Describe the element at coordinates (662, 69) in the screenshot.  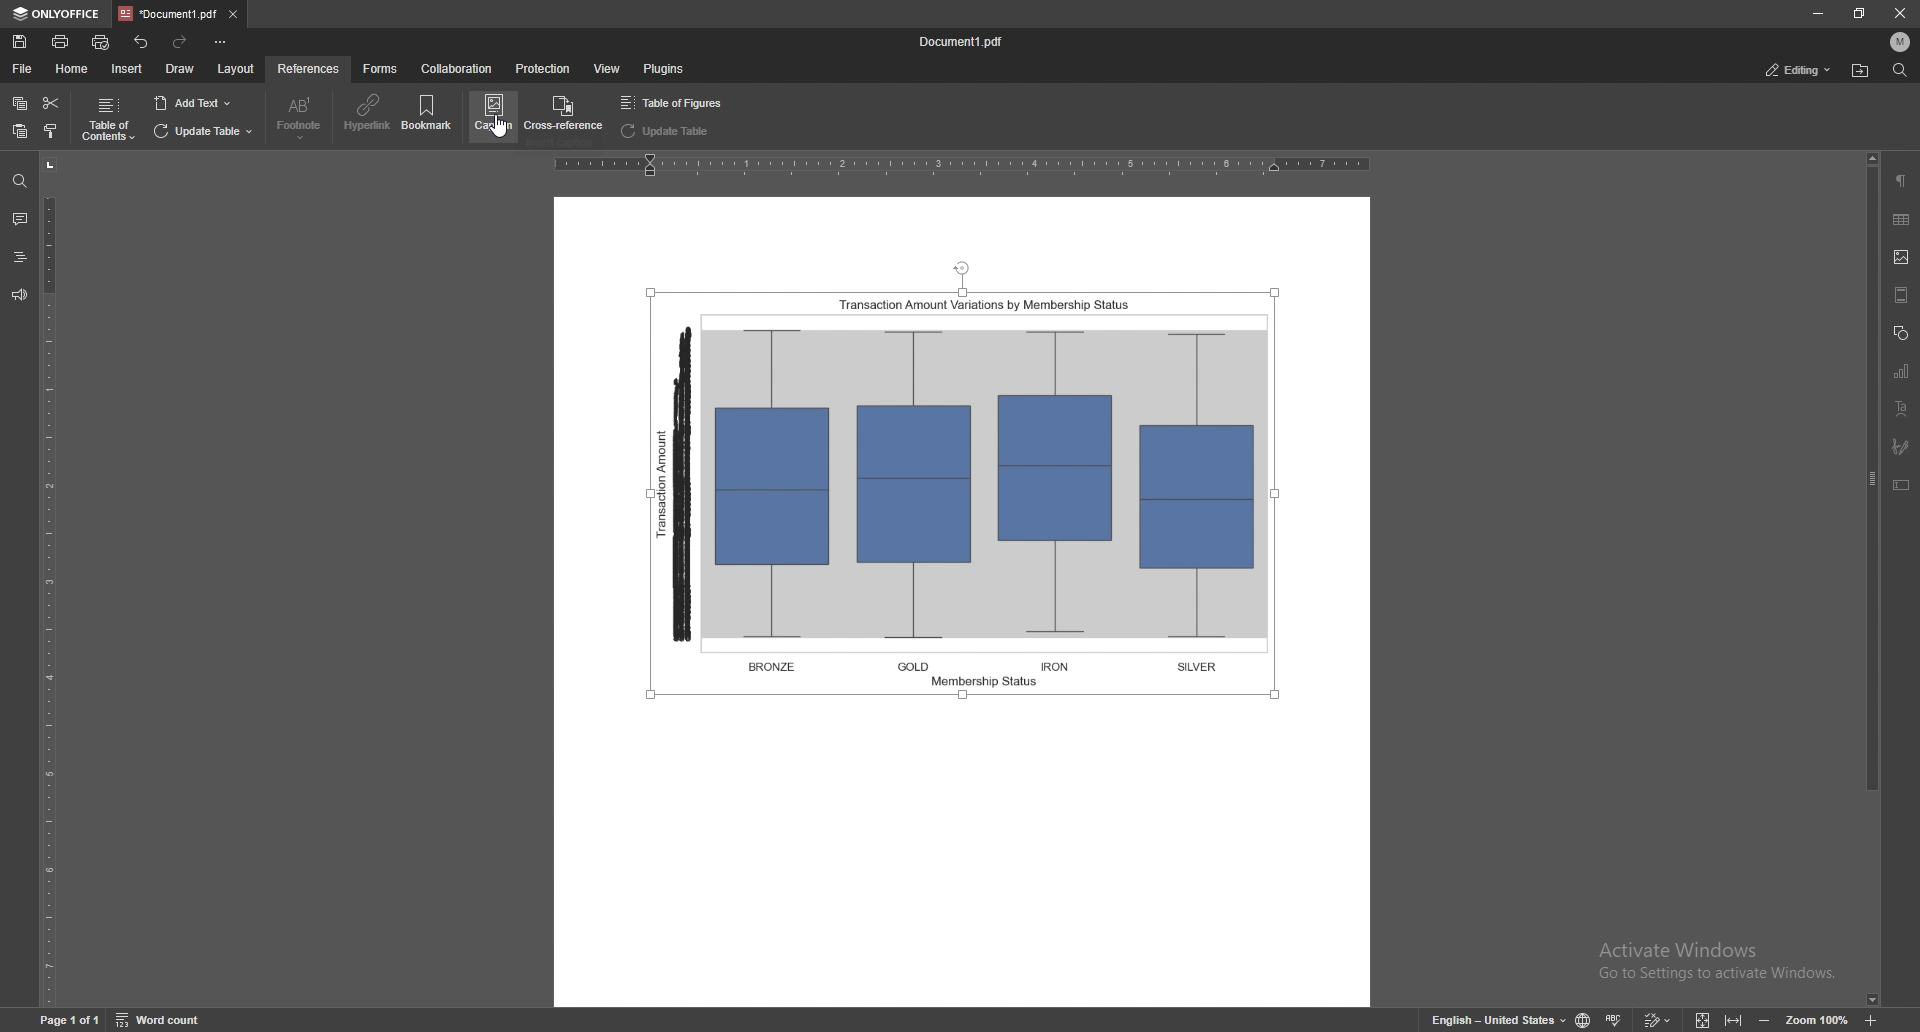
I see `plugins` at that location.